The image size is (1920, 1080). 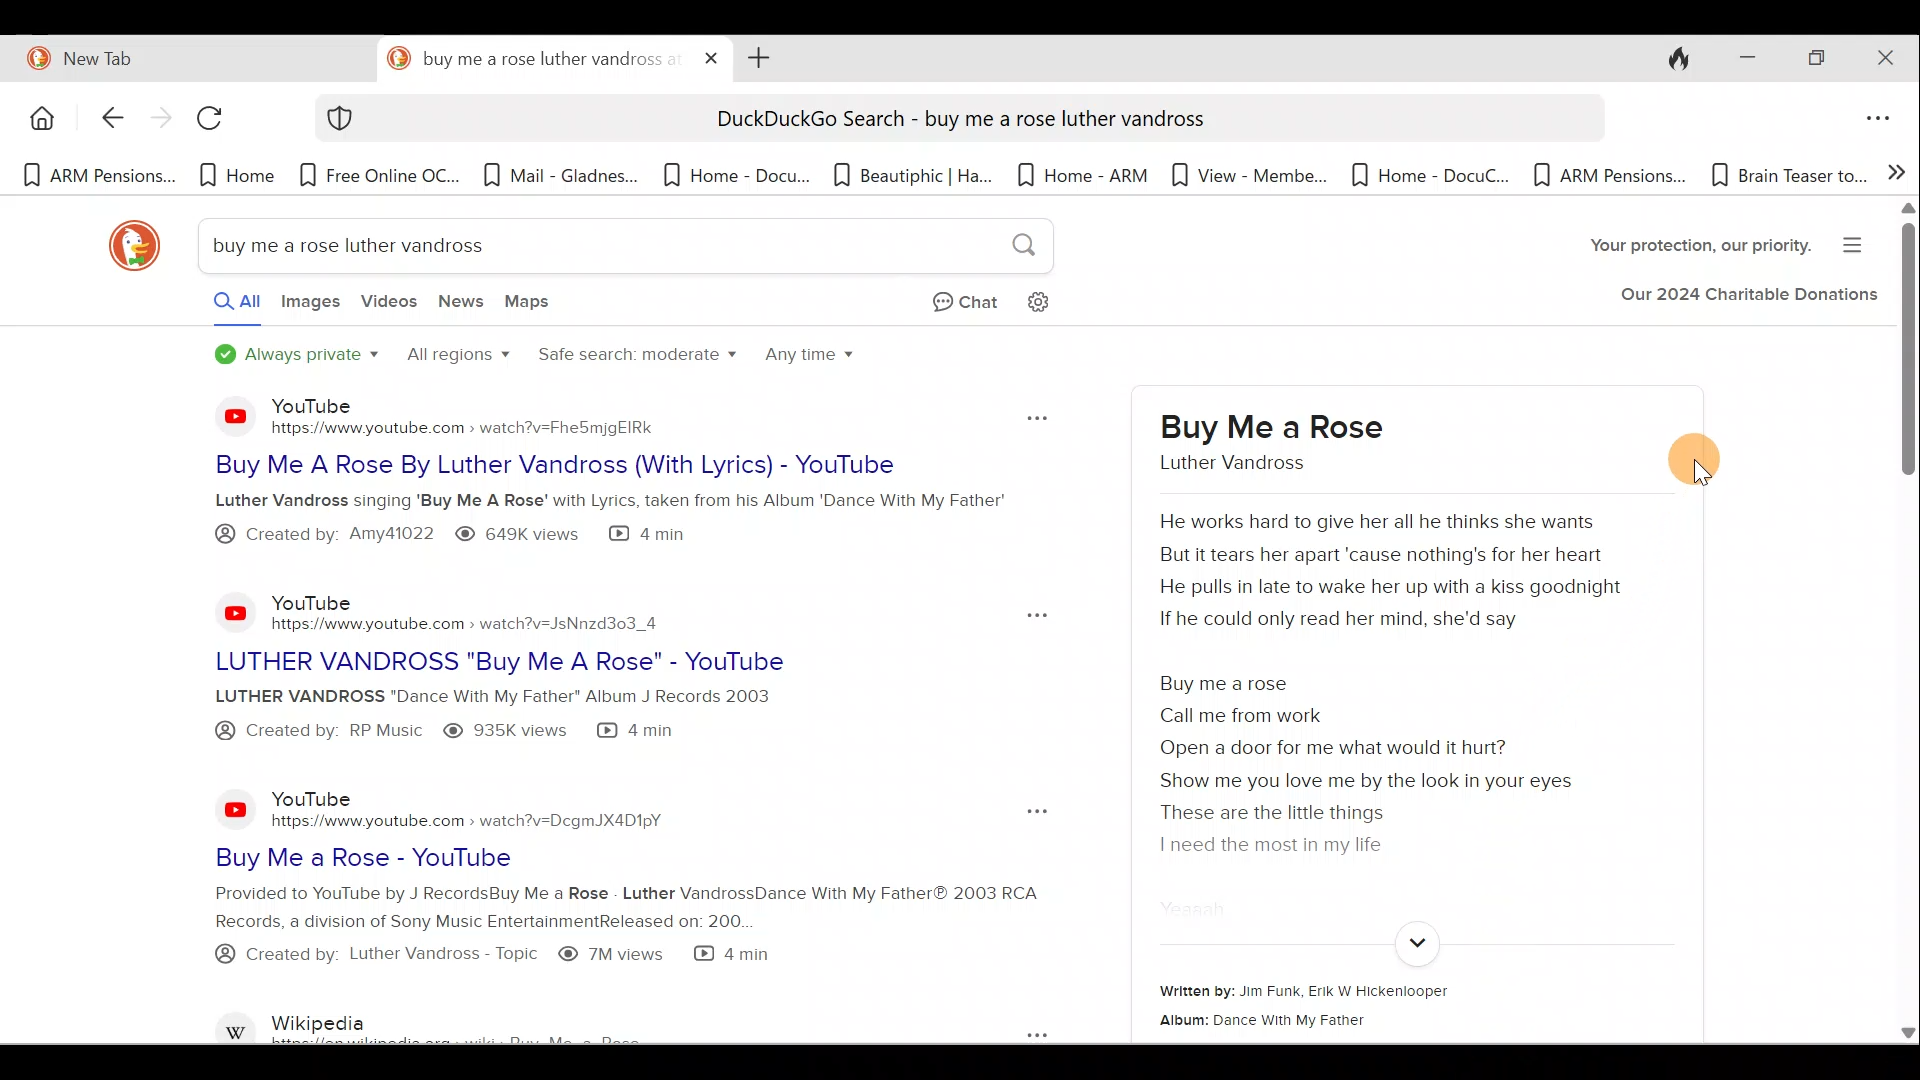 What do you see at coordinates (755, 56) in the screenshot?
I see `Add new tab` at bounding box center [755, 56].